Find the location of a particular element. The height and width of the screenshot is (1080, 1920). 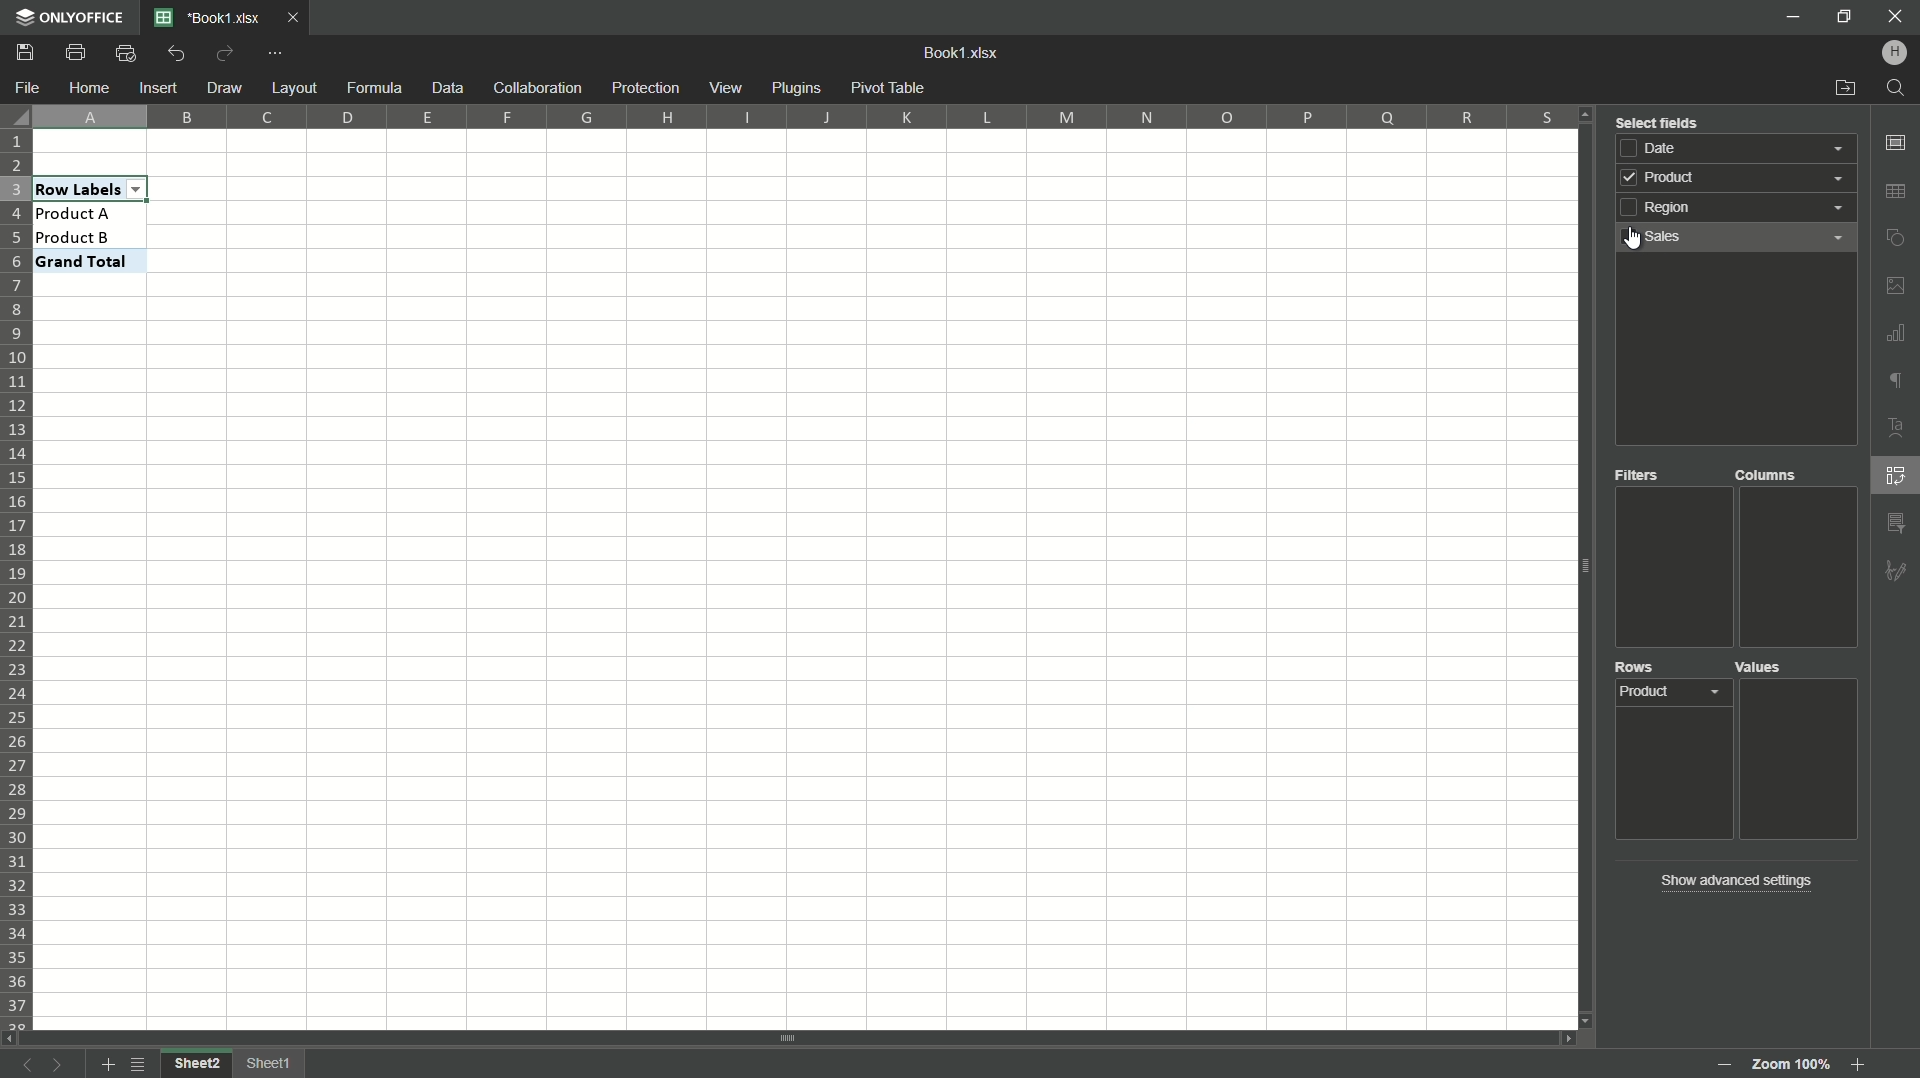

column number is located at coordinates (803, 115).